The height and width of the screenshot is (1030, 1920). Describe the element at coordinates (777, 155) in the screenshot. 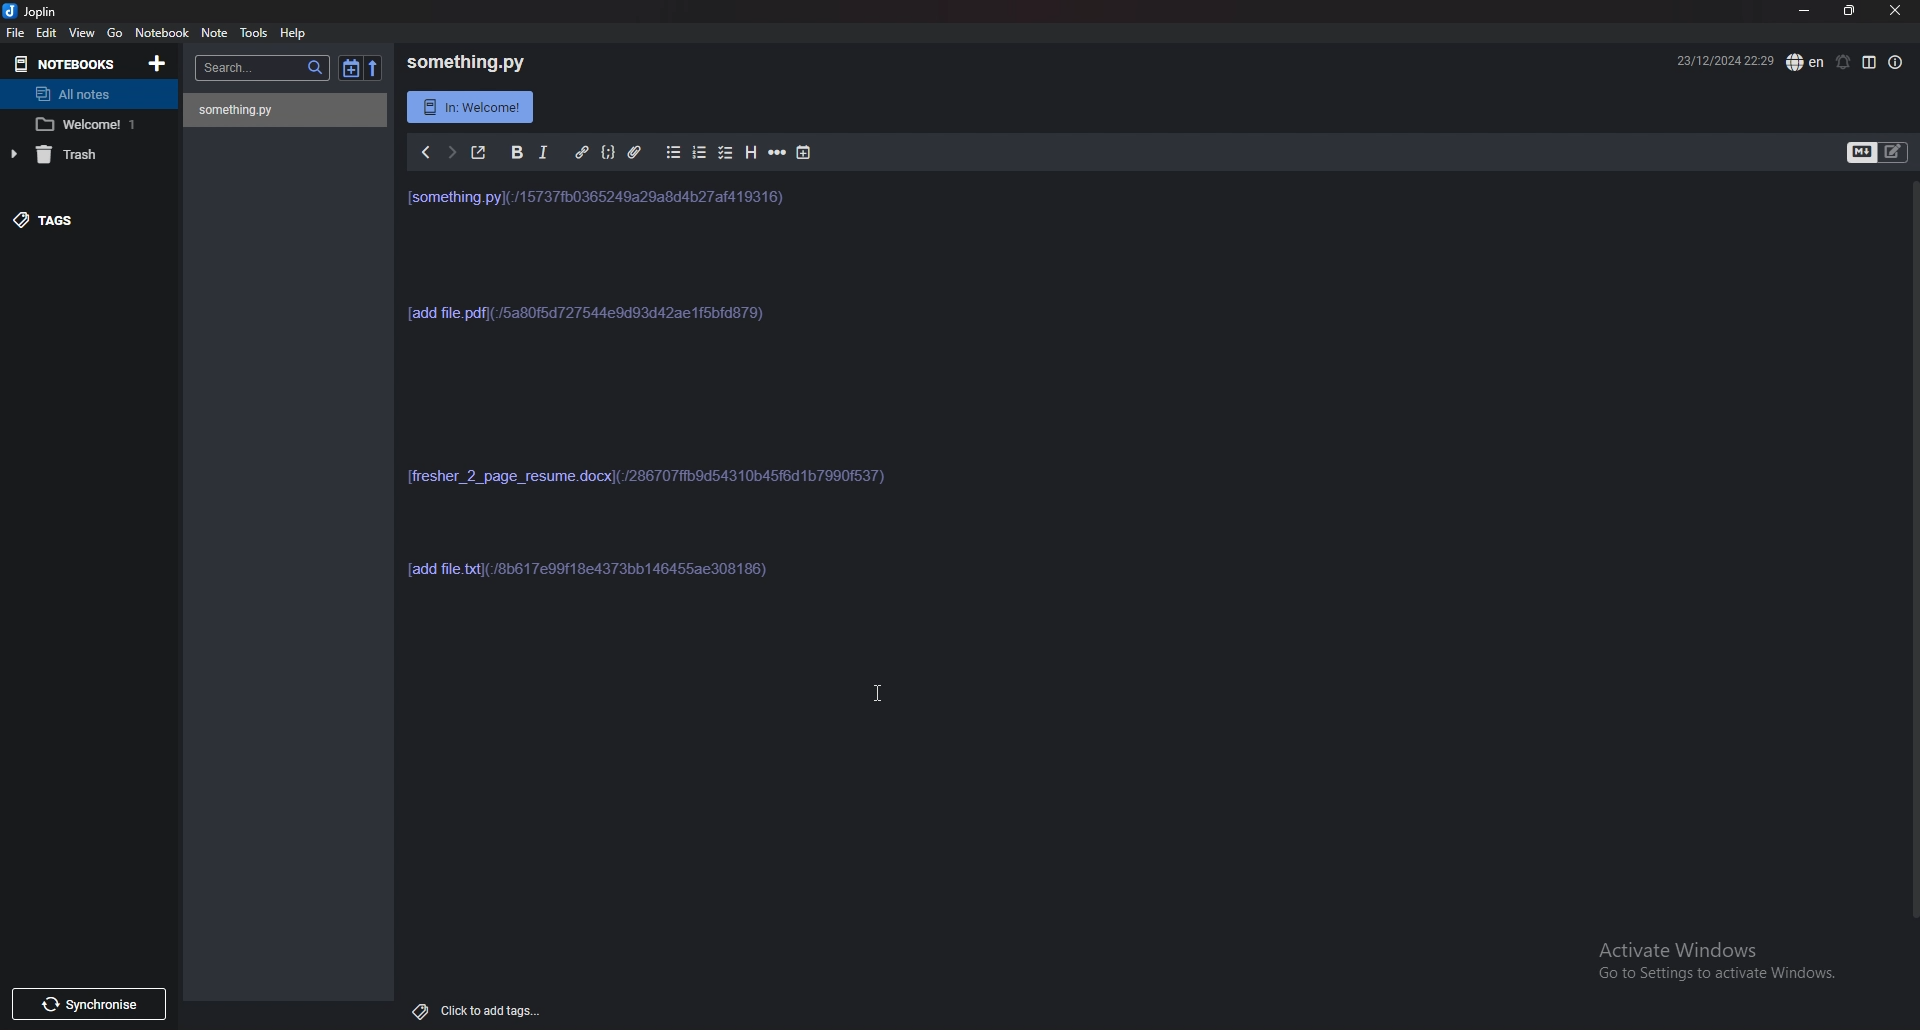

I see `Horizontal rule` at that location.